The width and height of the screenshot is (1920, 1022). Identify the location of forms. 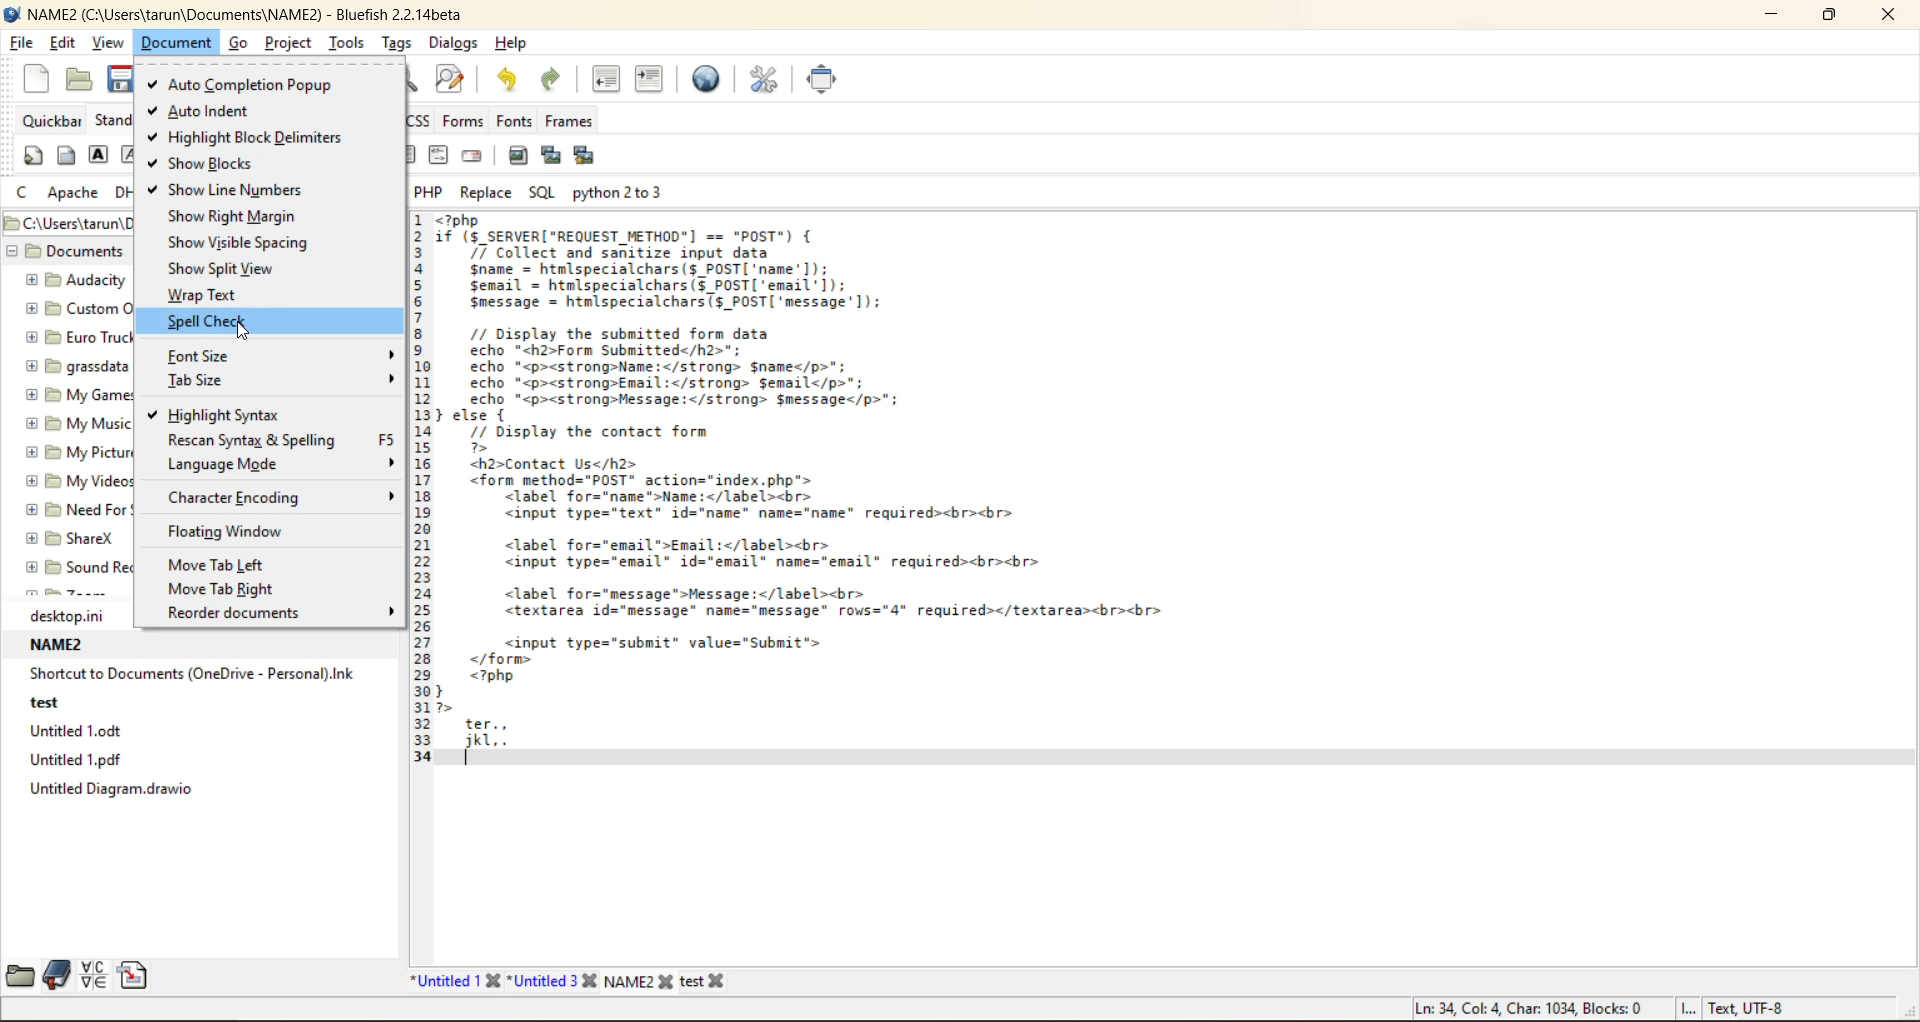
(461, 122).